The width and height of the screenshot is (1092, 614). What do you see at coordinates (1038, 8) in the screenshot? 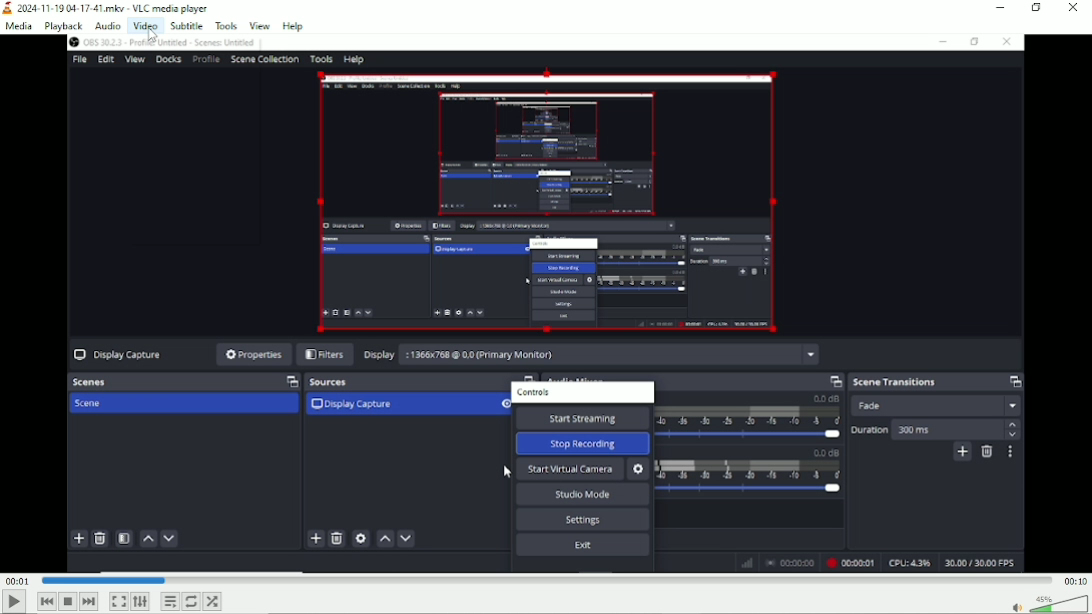
I see `restore down` at bounding box center [1038, 8].